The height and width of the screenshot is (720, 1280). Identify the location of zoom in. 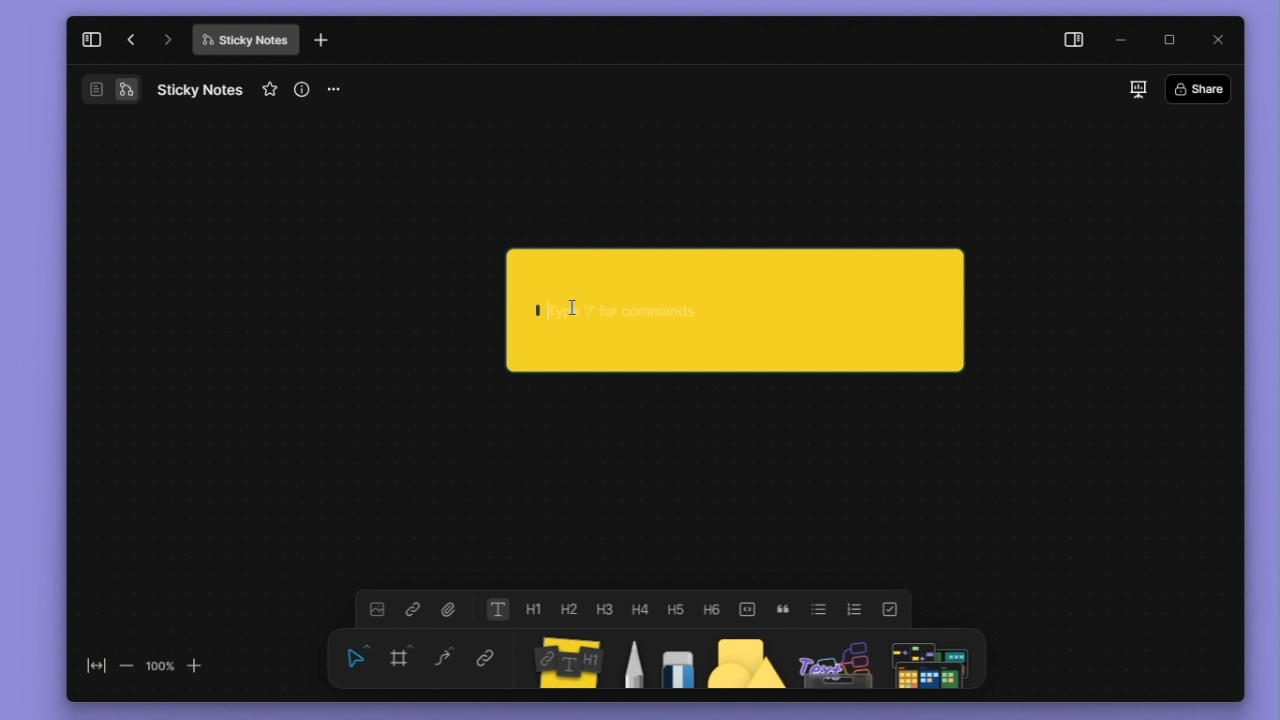
(201, 665).